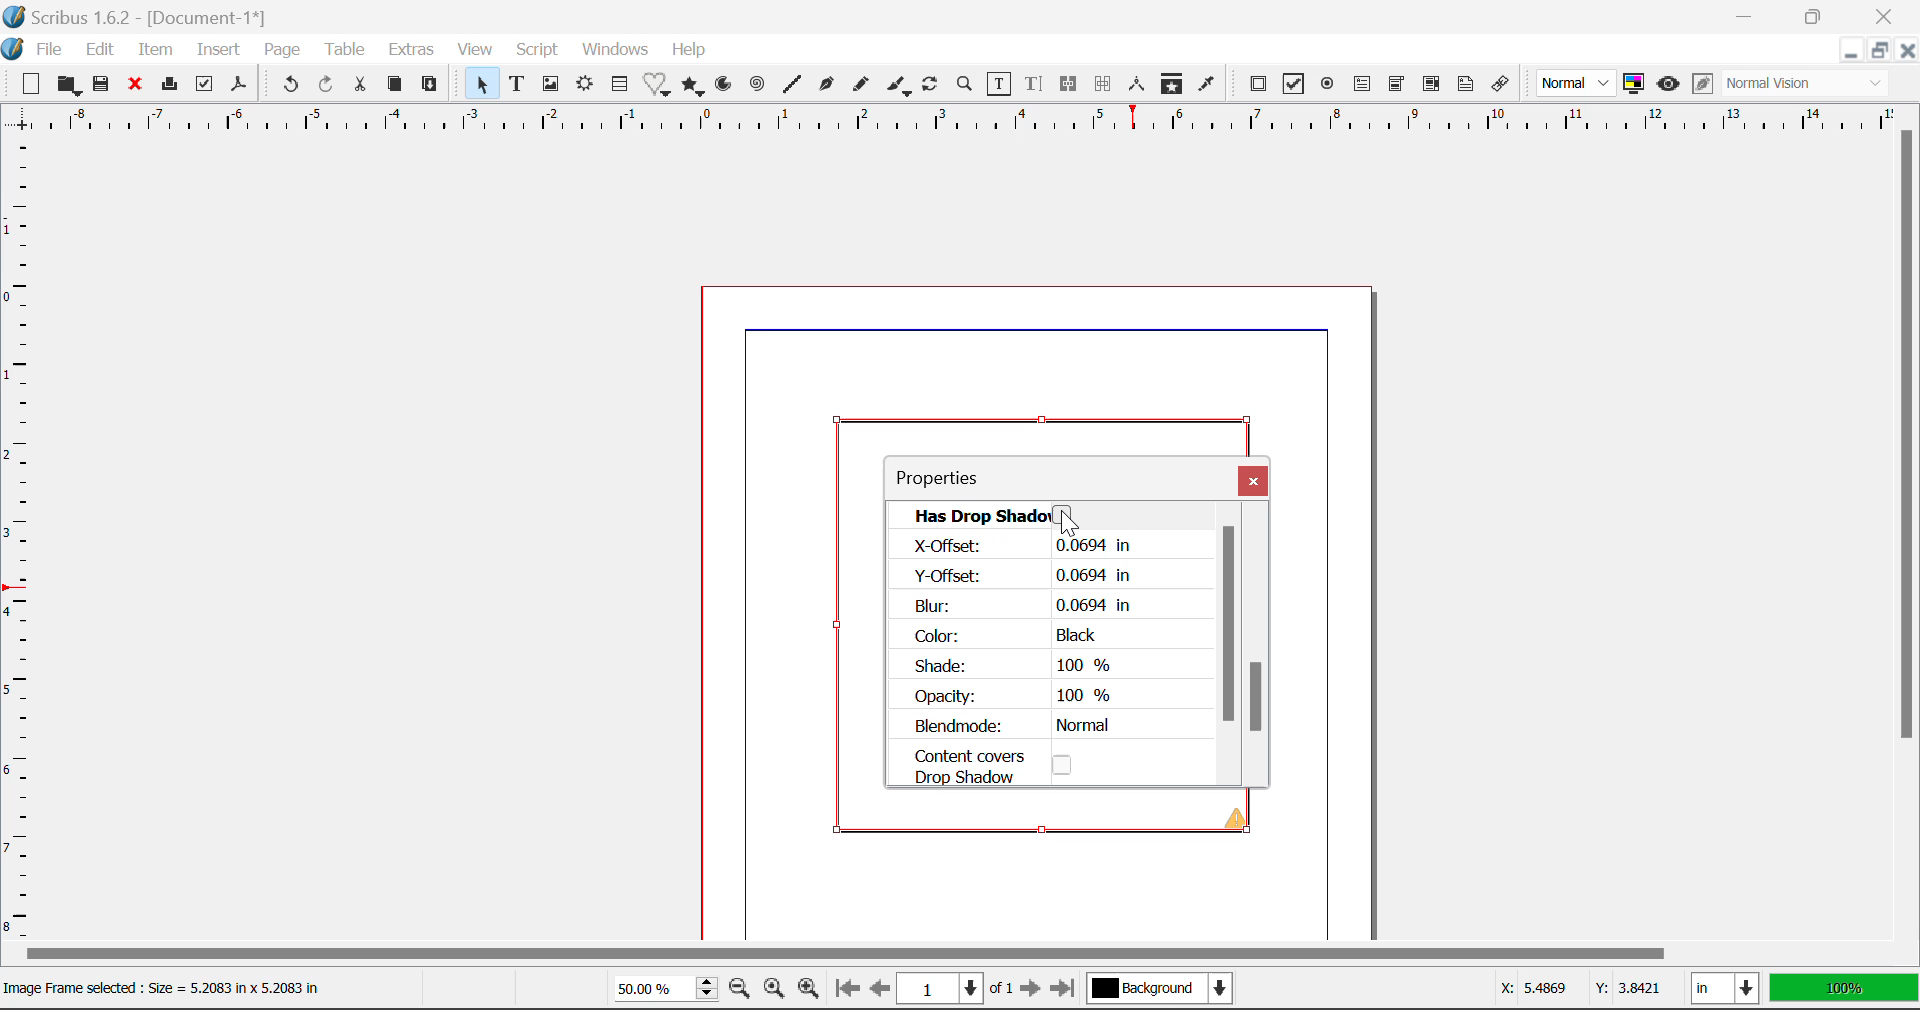 This screenshot has height=1010, width=1920. What do you see at coordinates (1169, 84) in the screenshot?
I see `Copy Item Properties` at bounding box center [1169, 84].